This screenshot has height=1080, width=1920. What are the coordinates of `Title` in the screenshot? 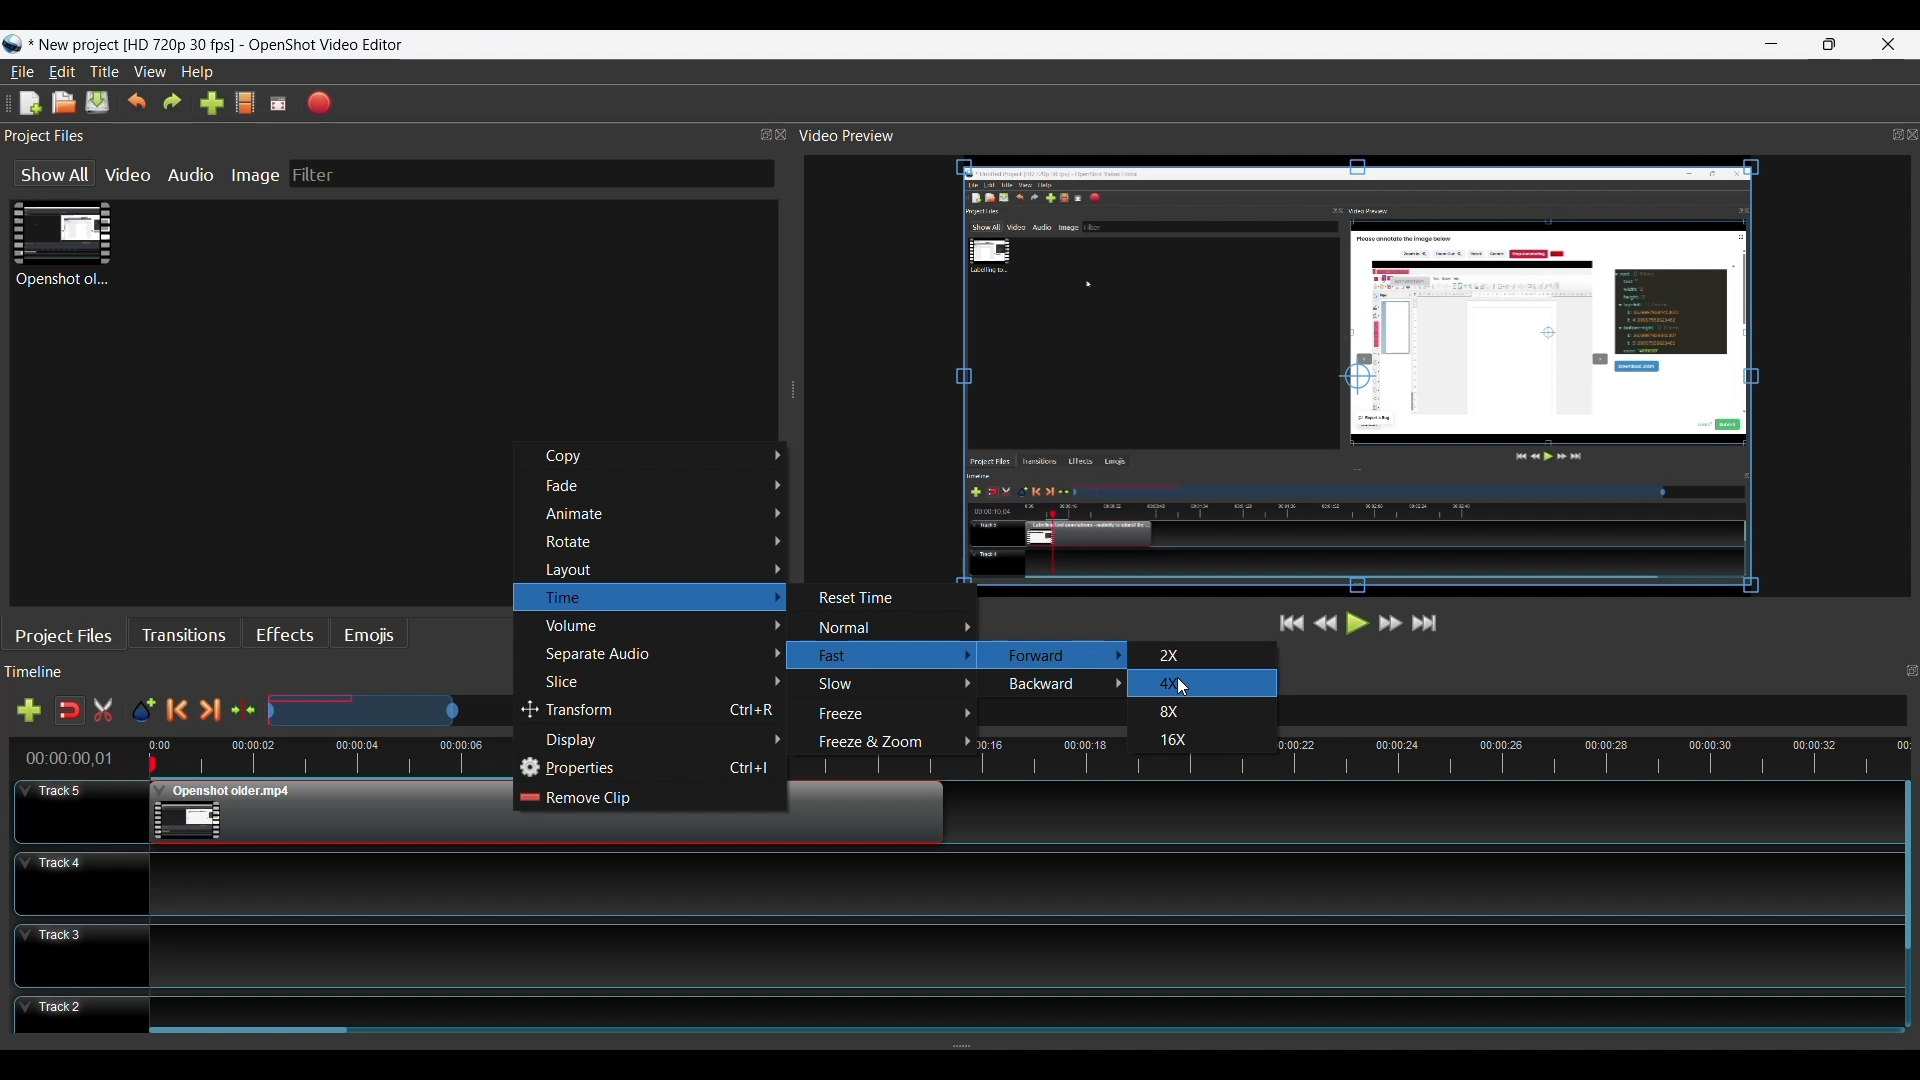 It's located at (107, 73).